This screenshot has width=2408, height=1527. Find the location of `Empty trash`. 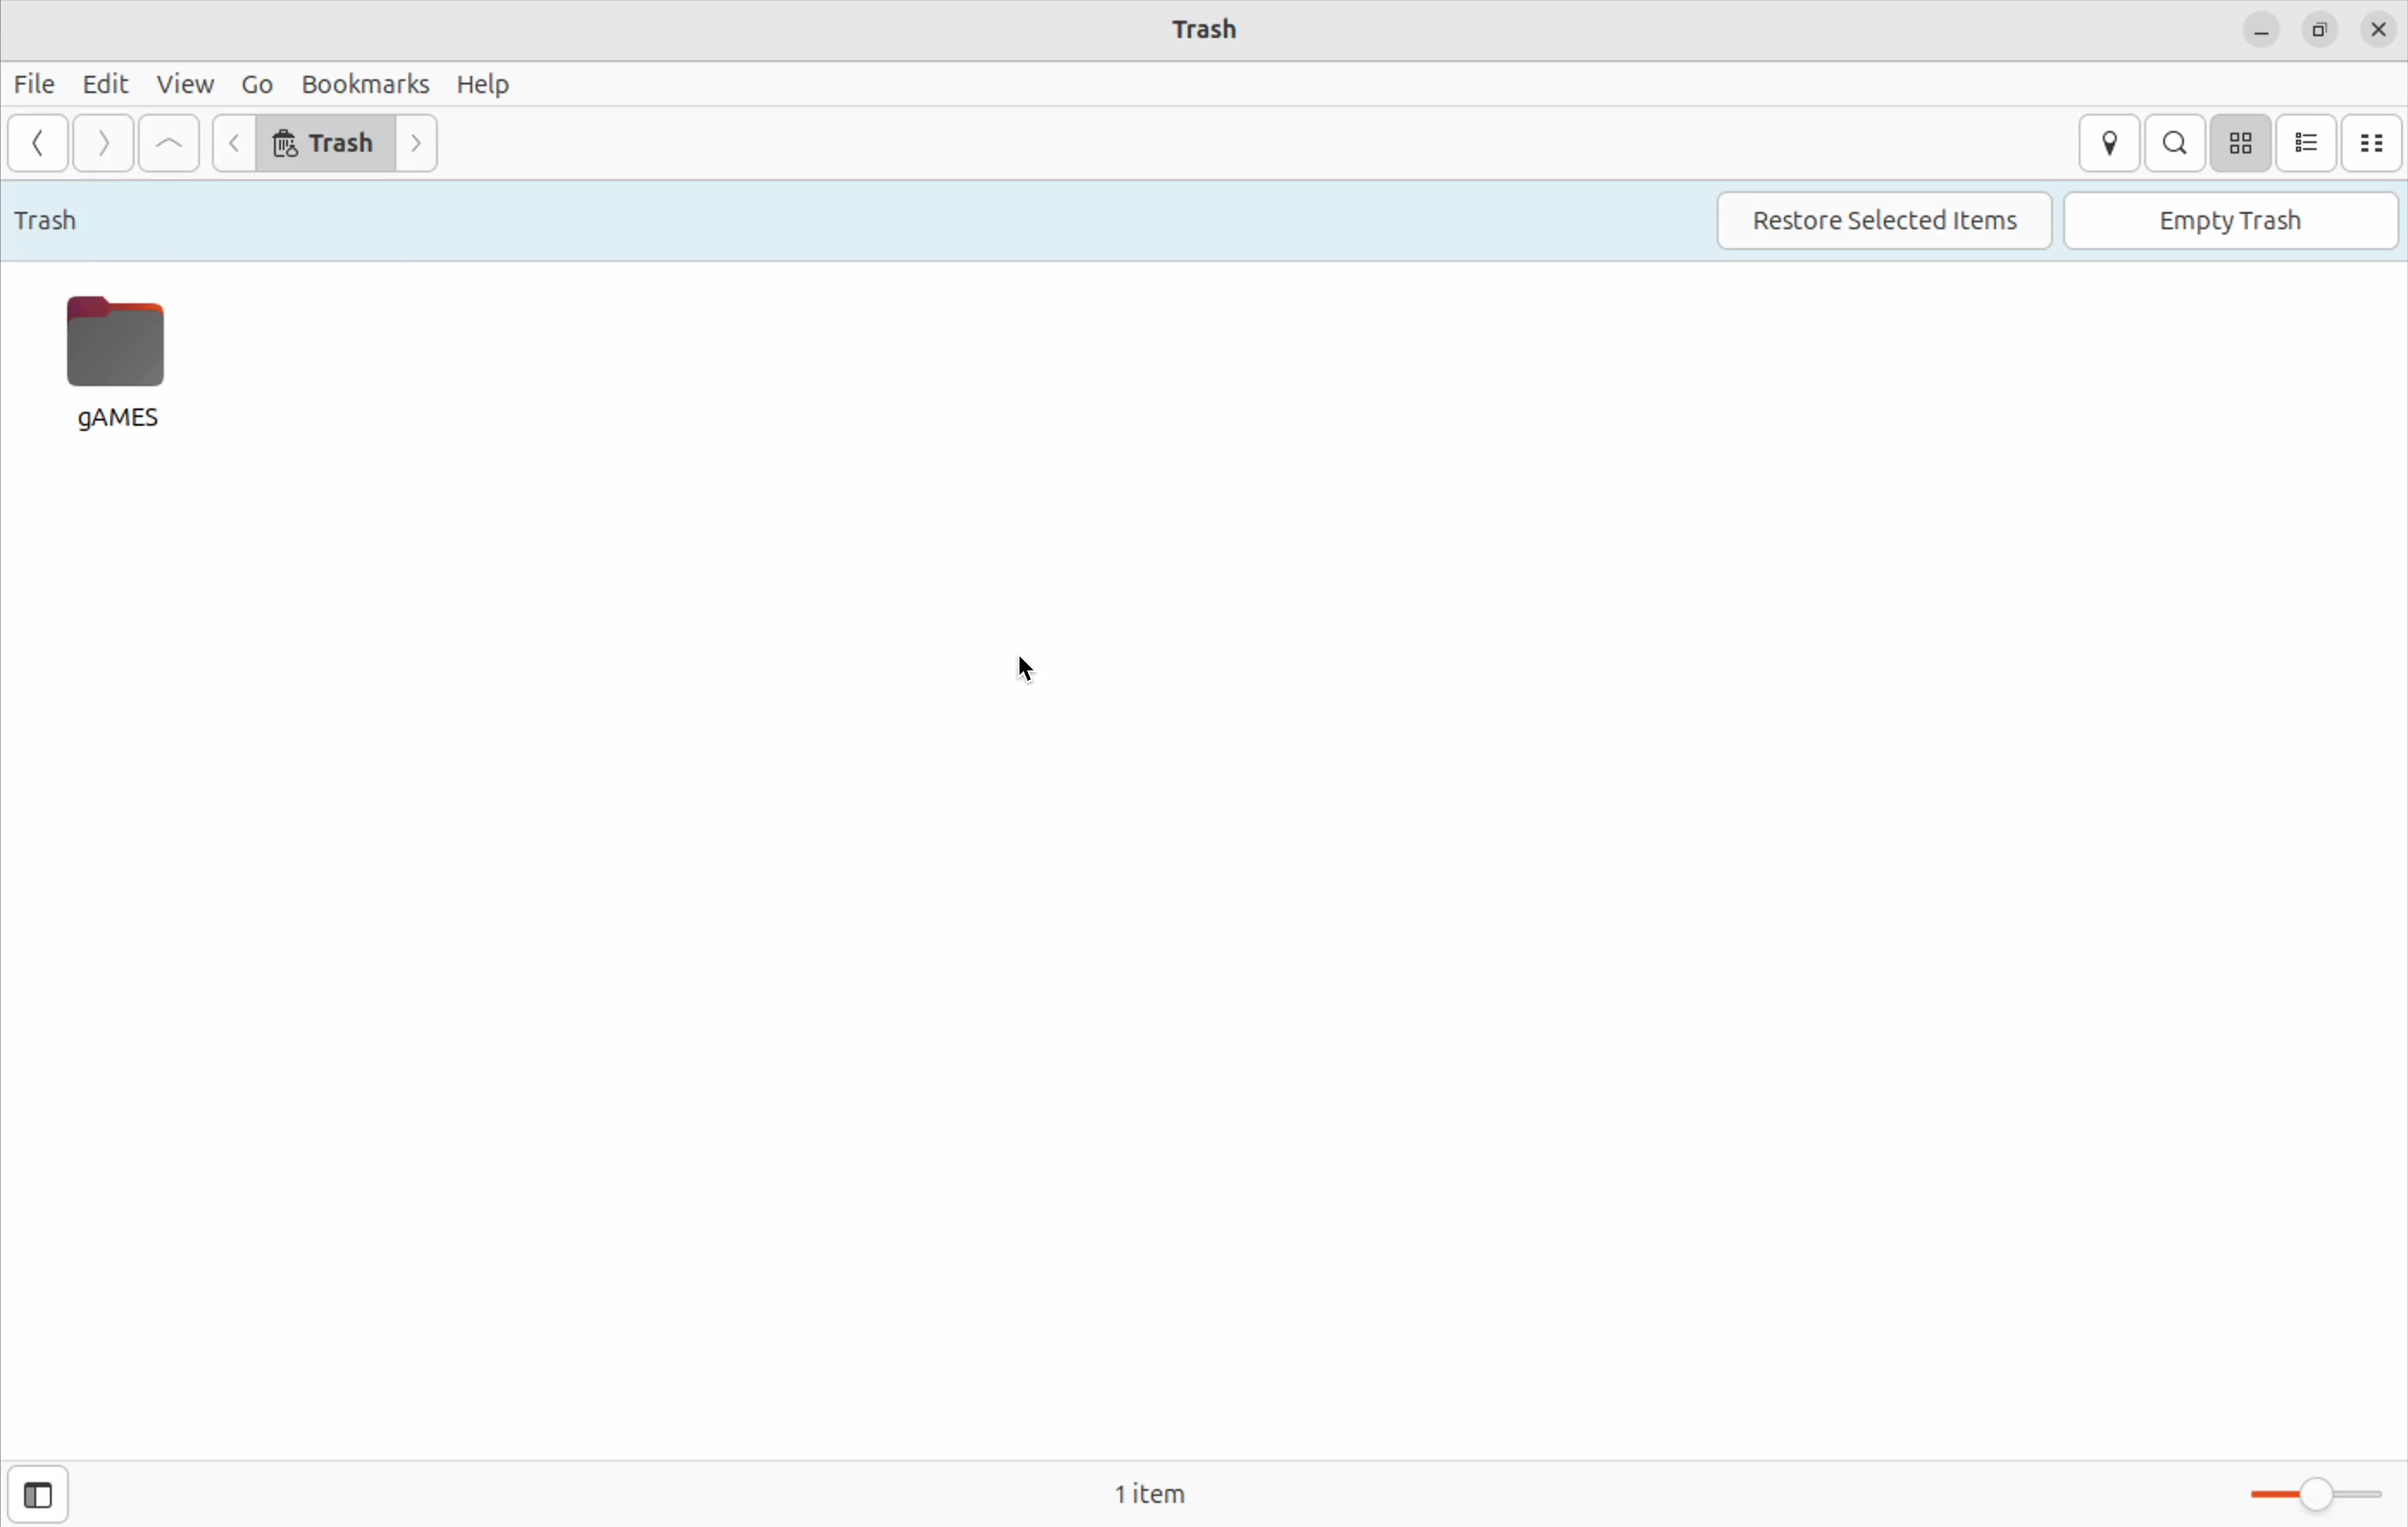

Empty trash is located at coordinates (2235, 219).